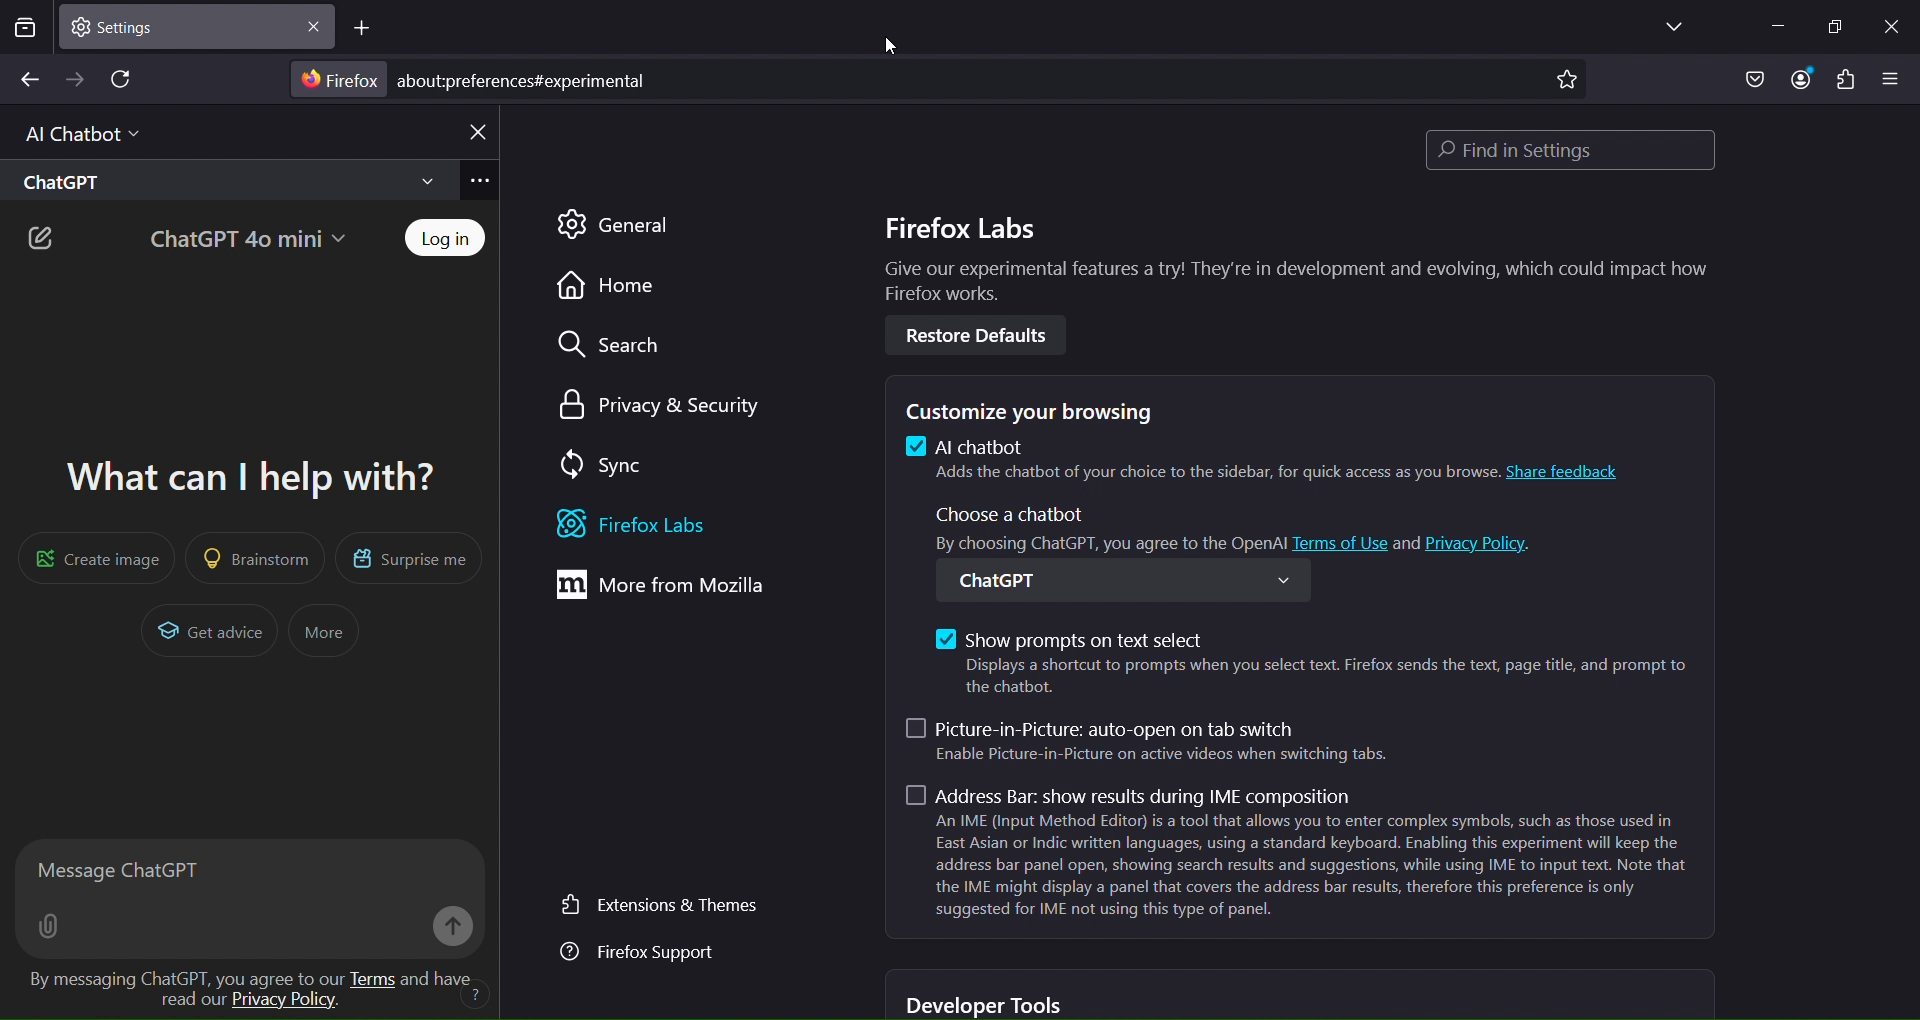 The image size is (1920, 1020). I want to click on privacy and security, so click(664, 401).